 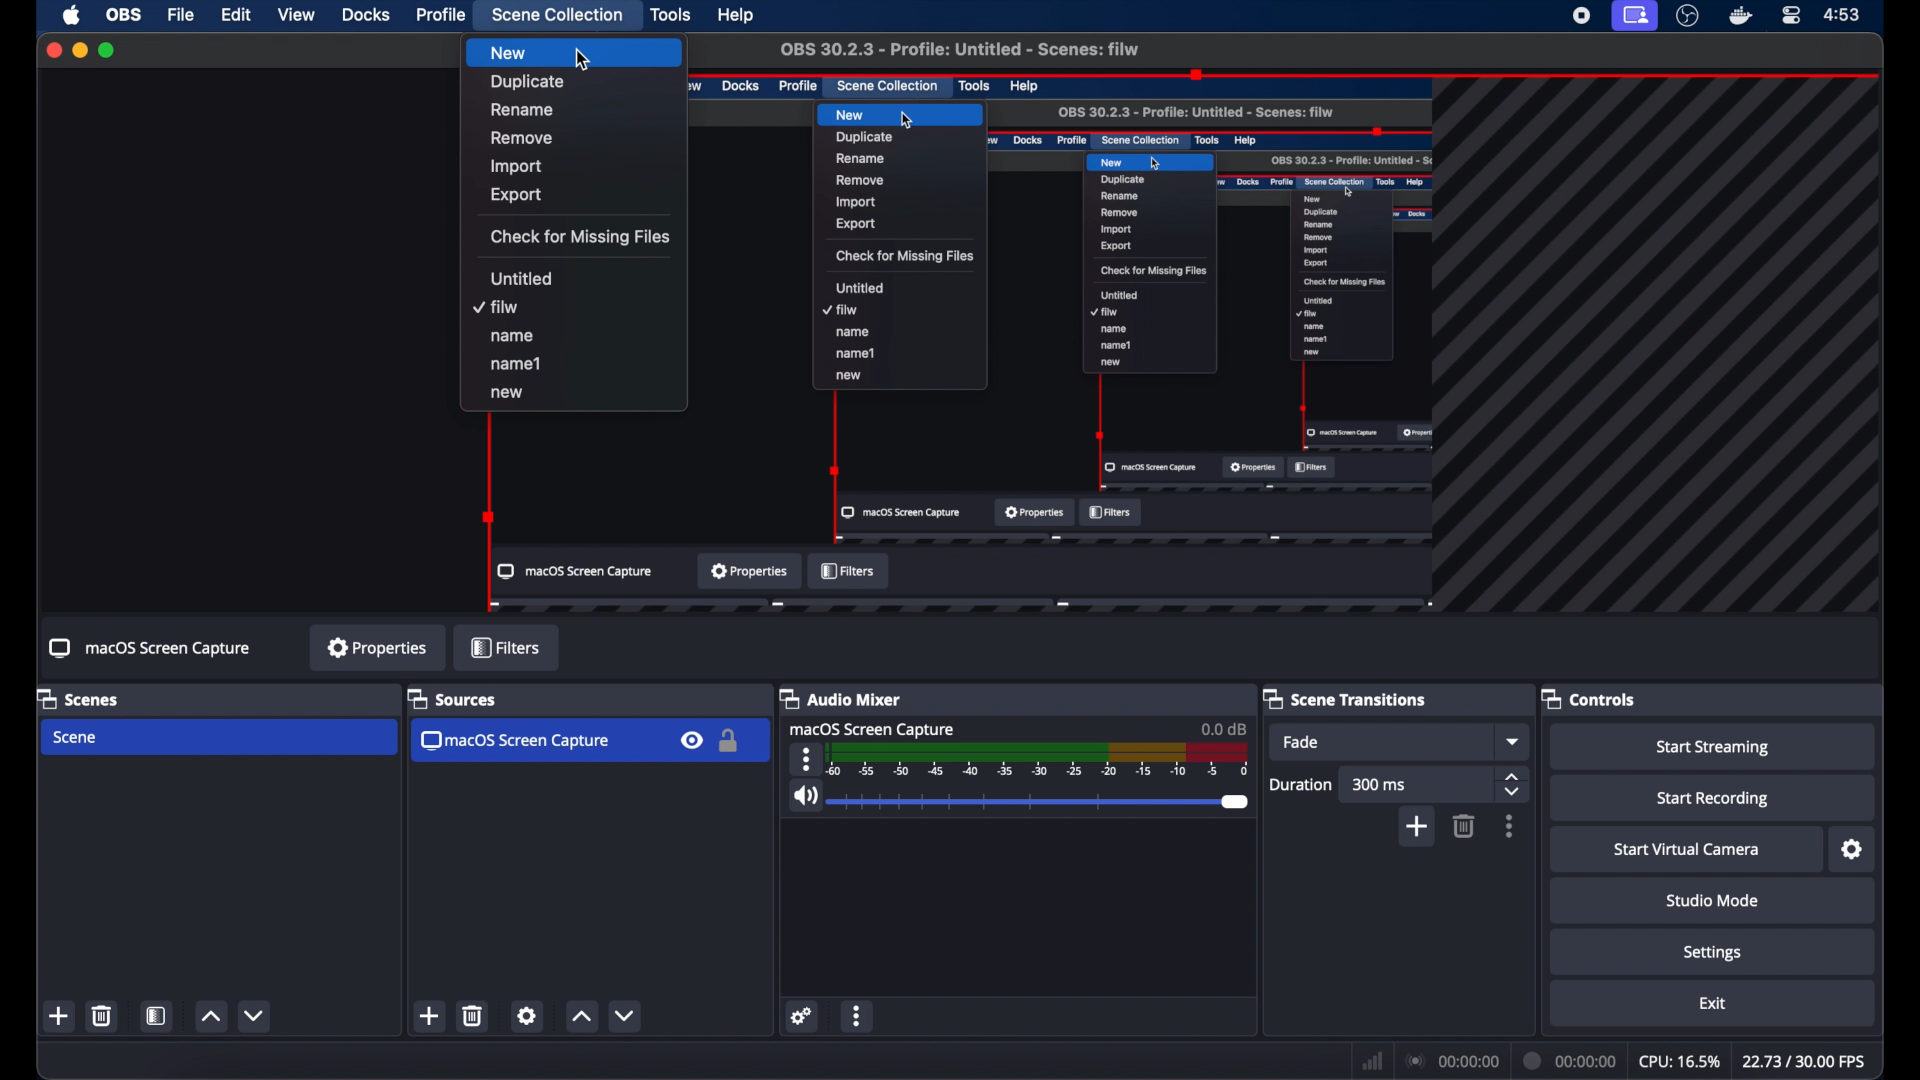 What do you see at coordinates (1689, 847) in the screenshot?
I see `start virtual camera` at bounding box center [1689, 847].